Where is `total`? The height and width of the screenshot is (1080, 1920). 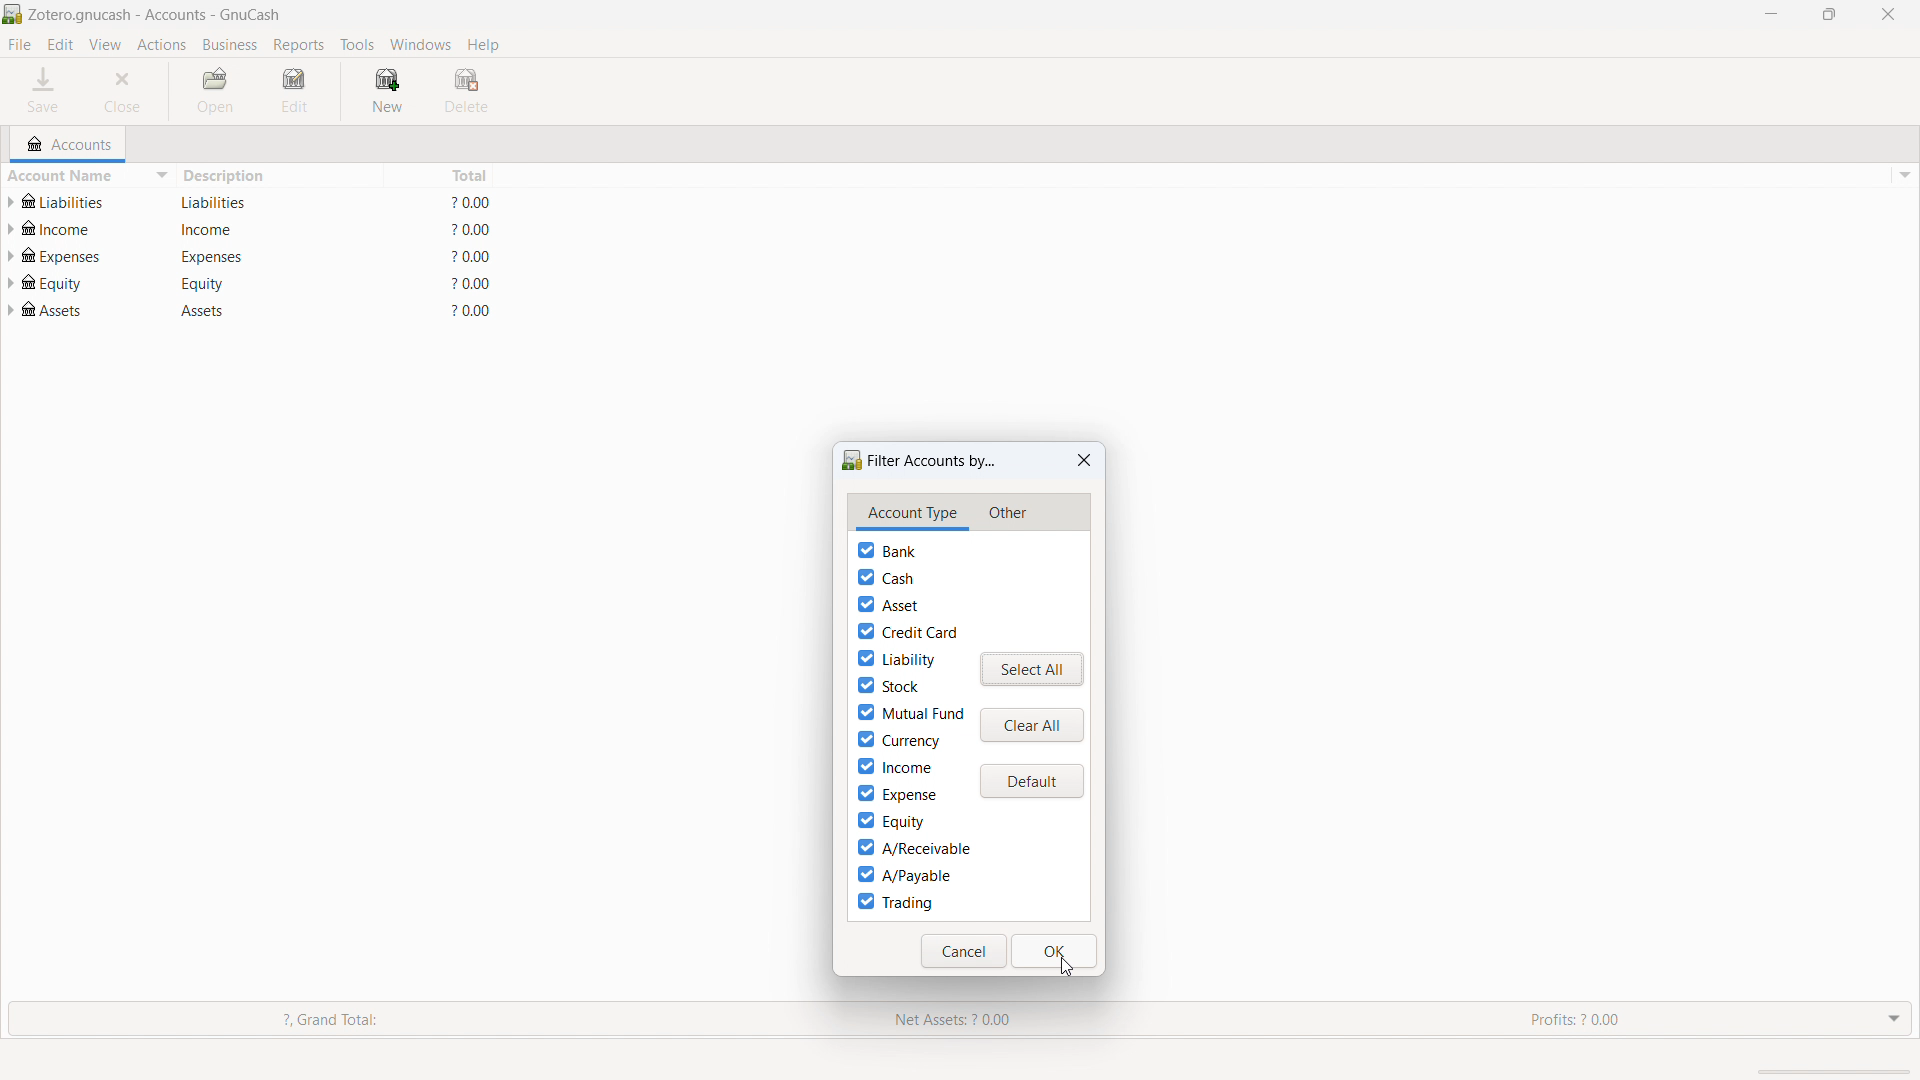
total is located at coordinates (466, 235).